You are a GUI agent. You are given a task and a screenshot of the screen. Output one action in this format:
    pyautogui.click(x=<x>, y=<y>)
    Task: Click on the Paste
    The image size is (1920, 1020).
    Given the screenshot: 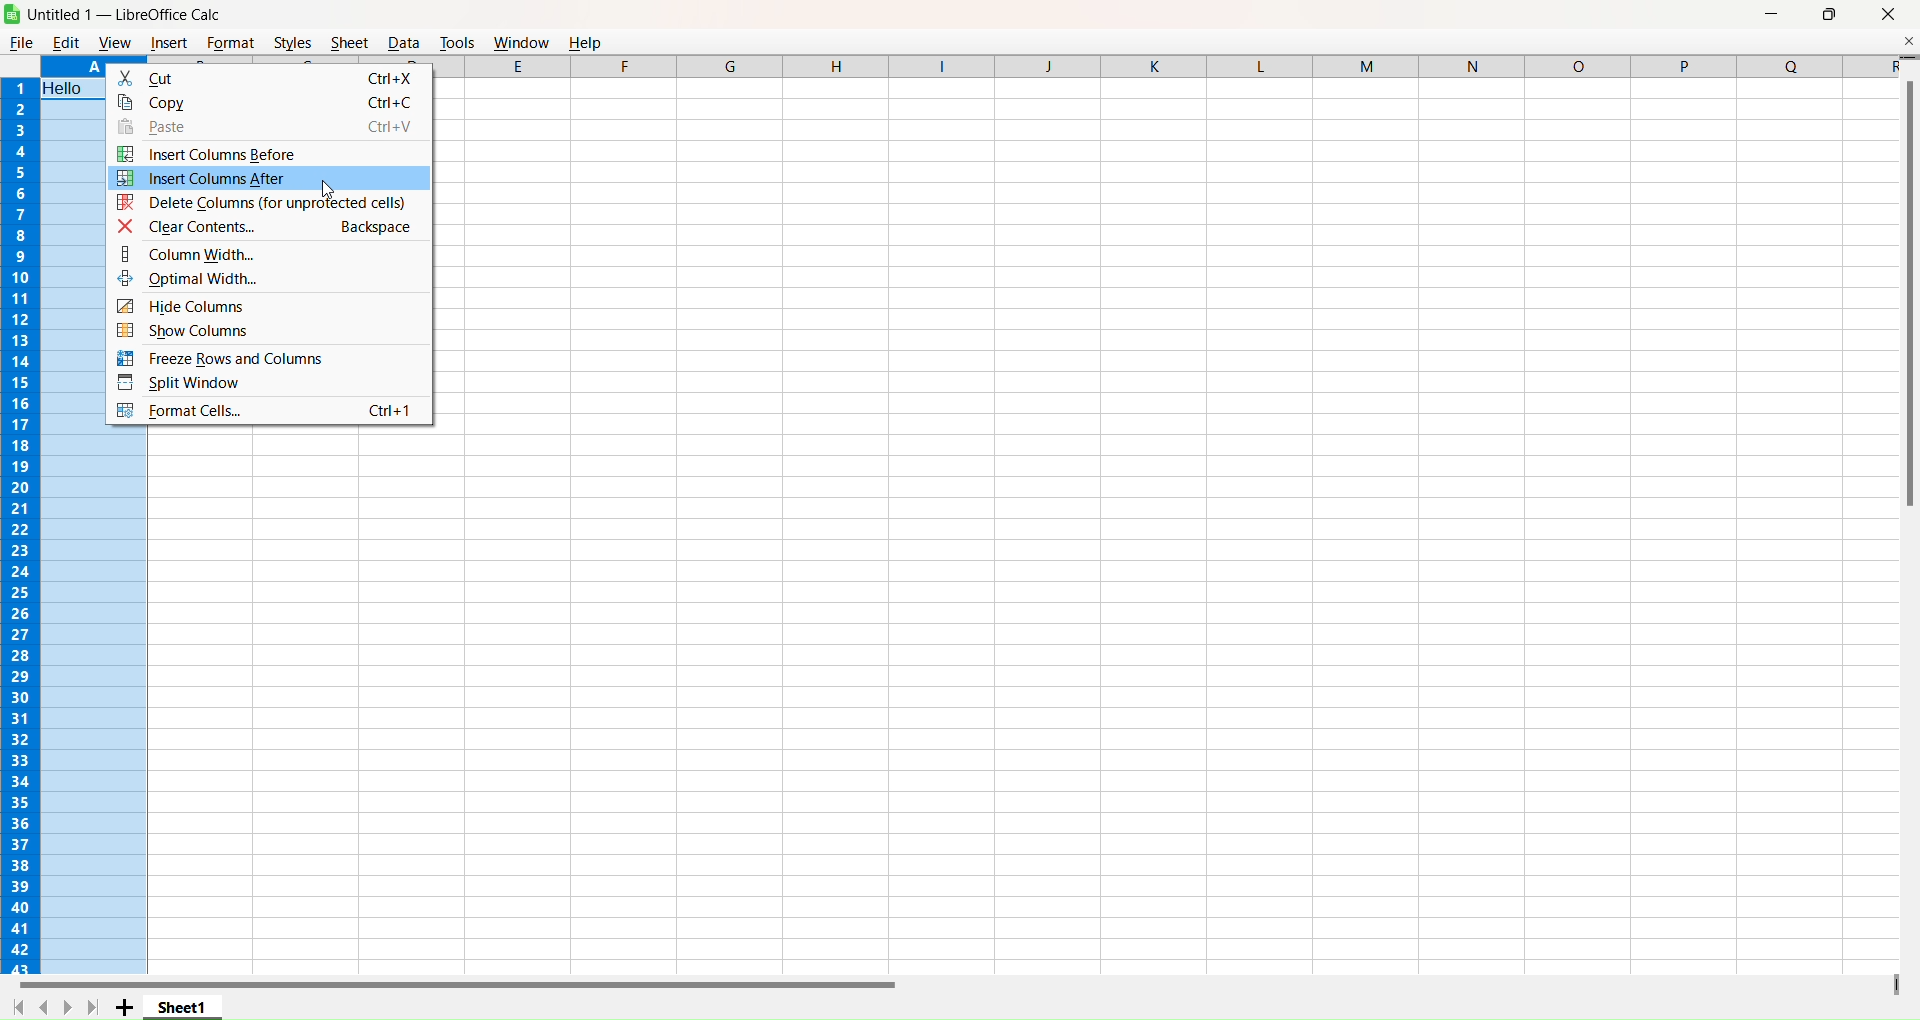 What is the action you would take?
    pyautogui.click(x=268, y=127)
    